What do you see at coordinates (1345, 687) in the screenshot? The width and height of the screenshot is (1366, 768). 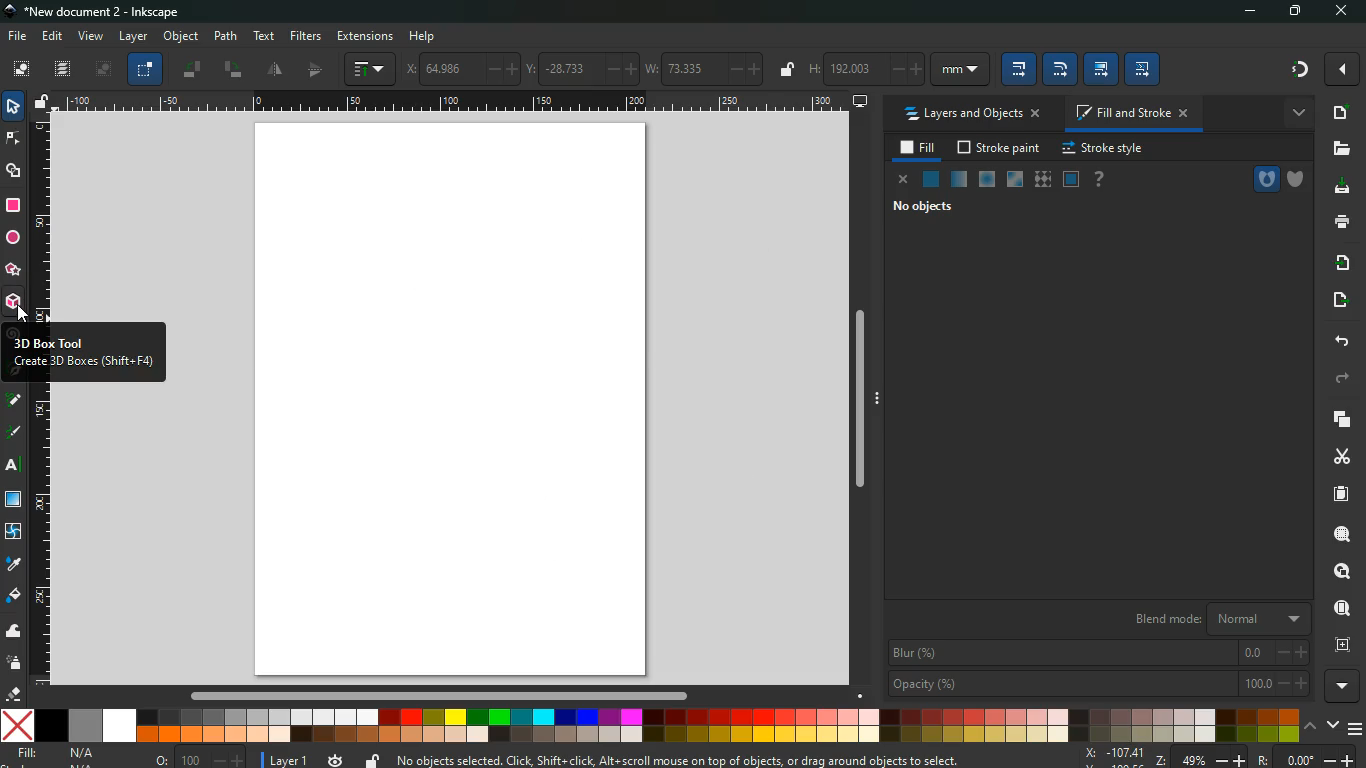 I see `more` at bounding box center [1345, 687].